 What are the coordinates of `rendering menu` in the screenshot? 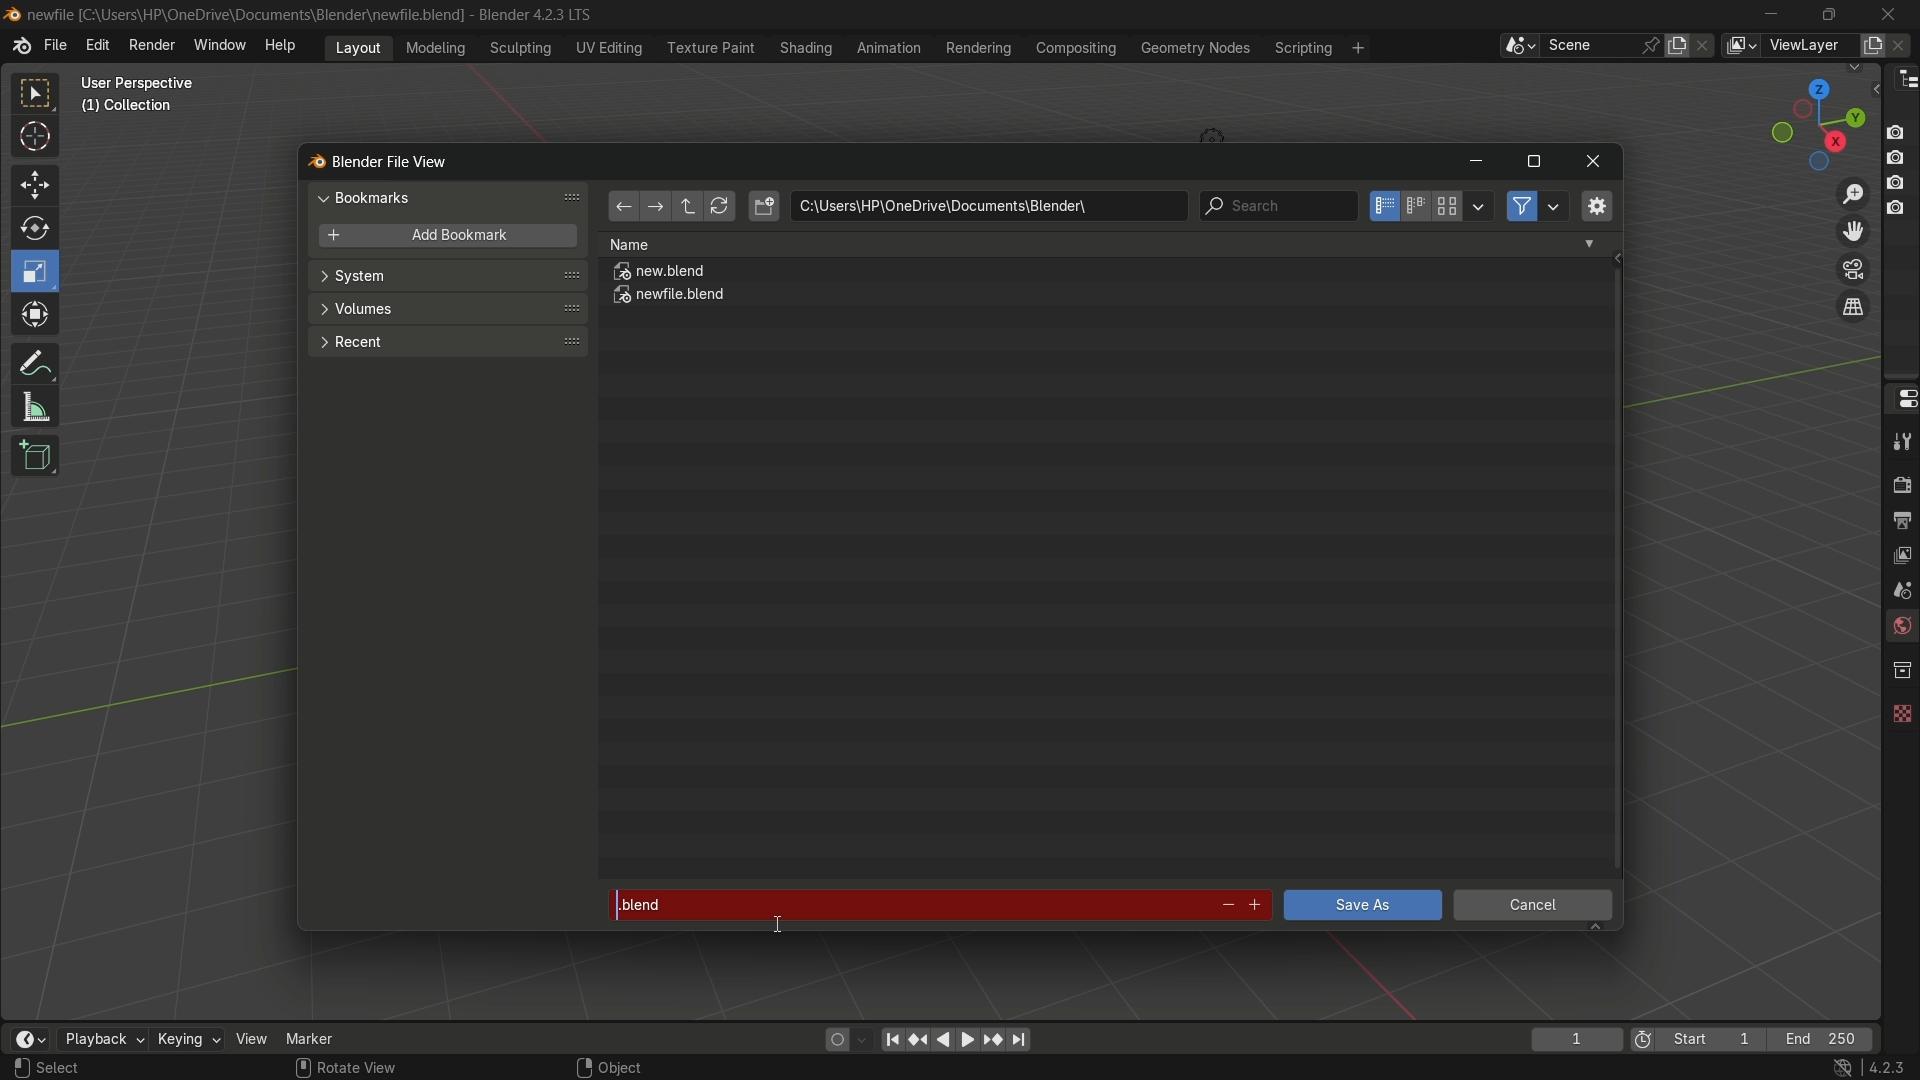 It's located at (981, 48).